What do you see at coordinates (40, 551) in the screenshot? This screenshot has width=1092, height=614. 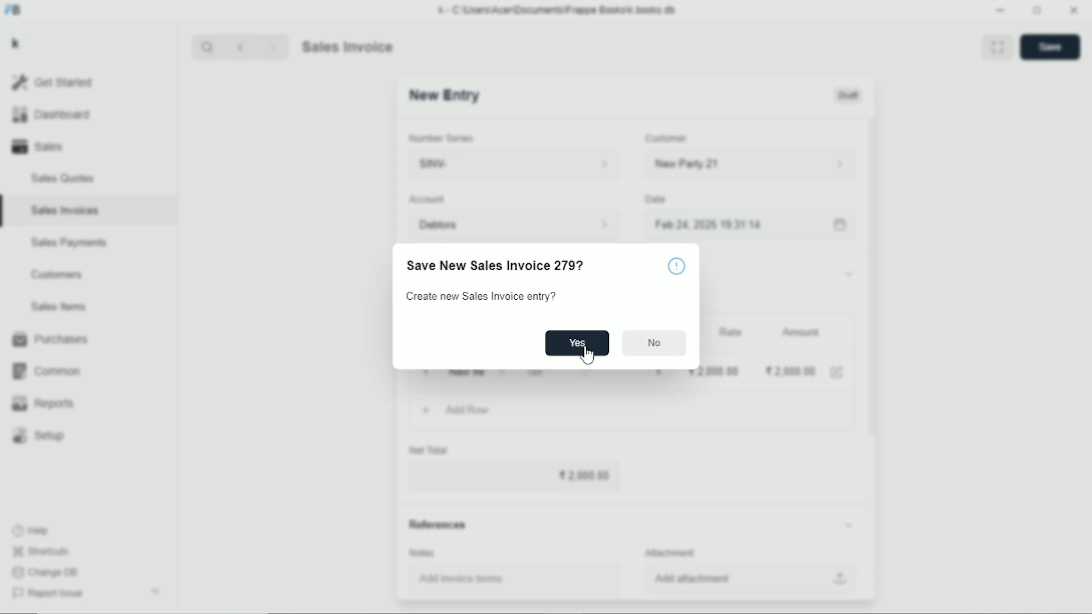 I see `Shortcuts` at bounding box center [40, 551].